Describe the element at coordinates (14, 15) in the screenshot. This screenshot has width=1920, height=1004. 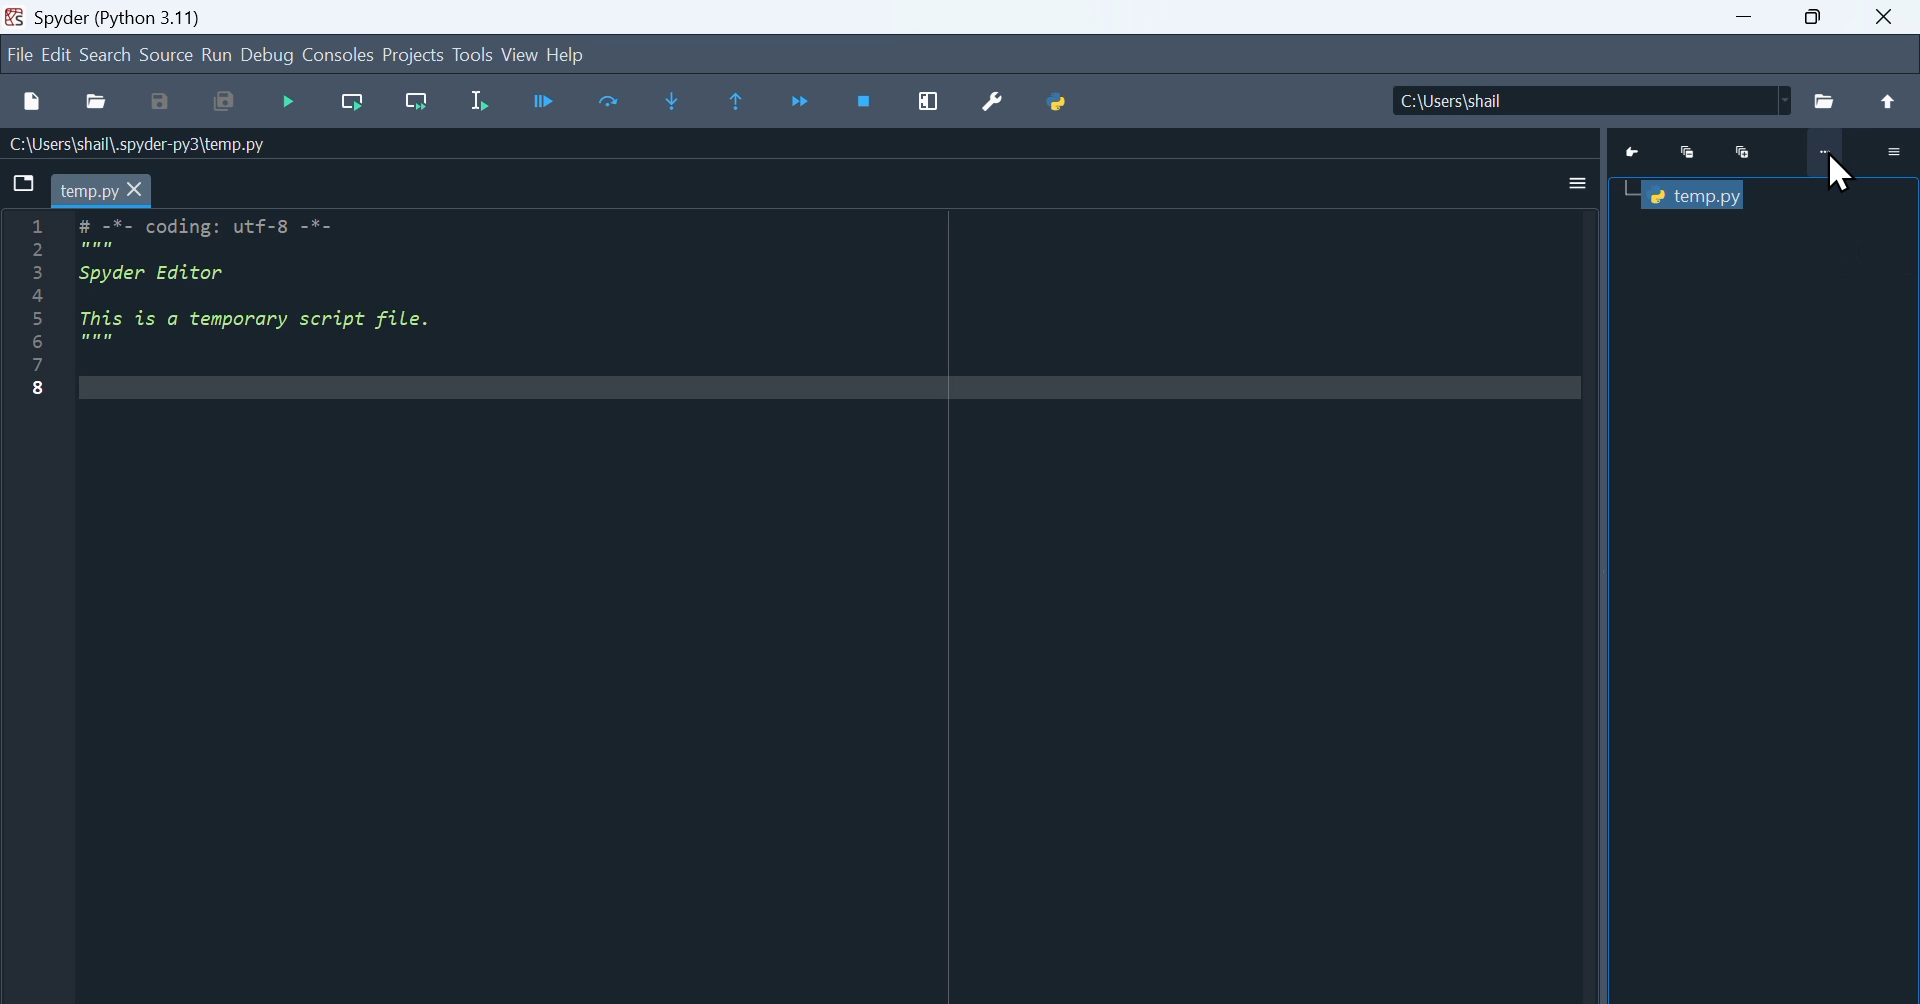
I see `Spyder icon` at that location.